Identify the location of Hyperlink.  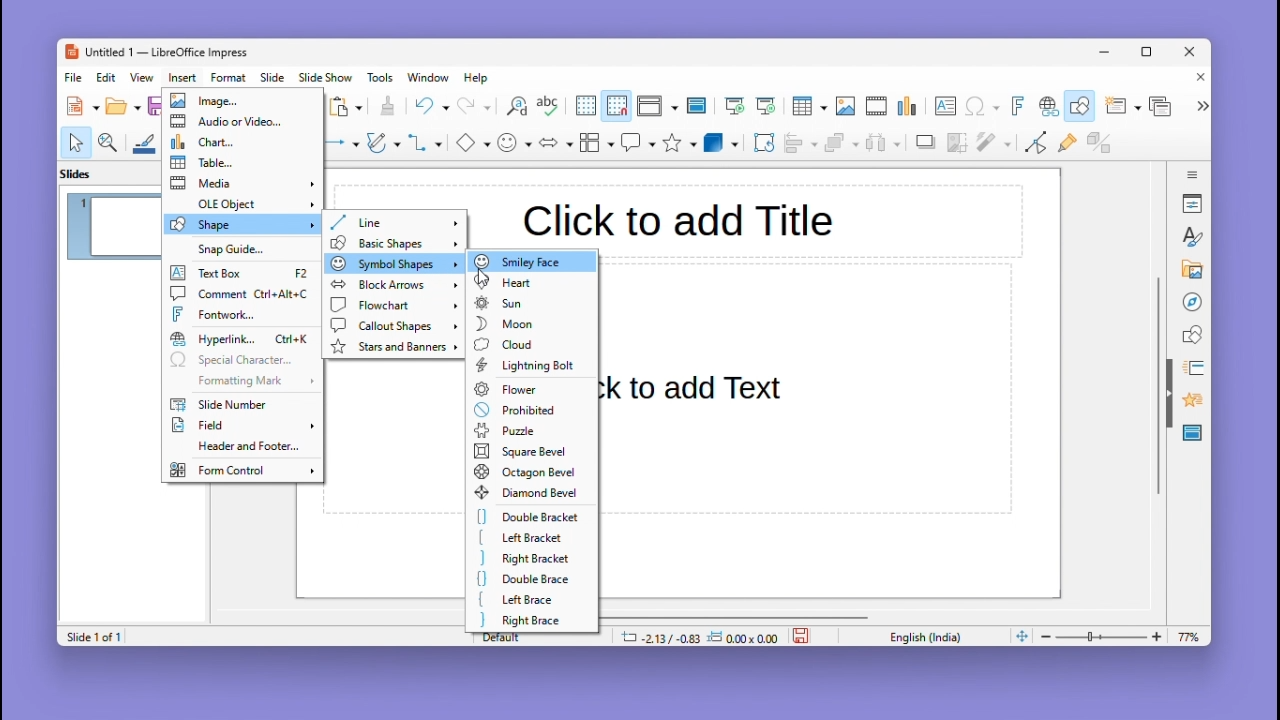
(1046, 108).